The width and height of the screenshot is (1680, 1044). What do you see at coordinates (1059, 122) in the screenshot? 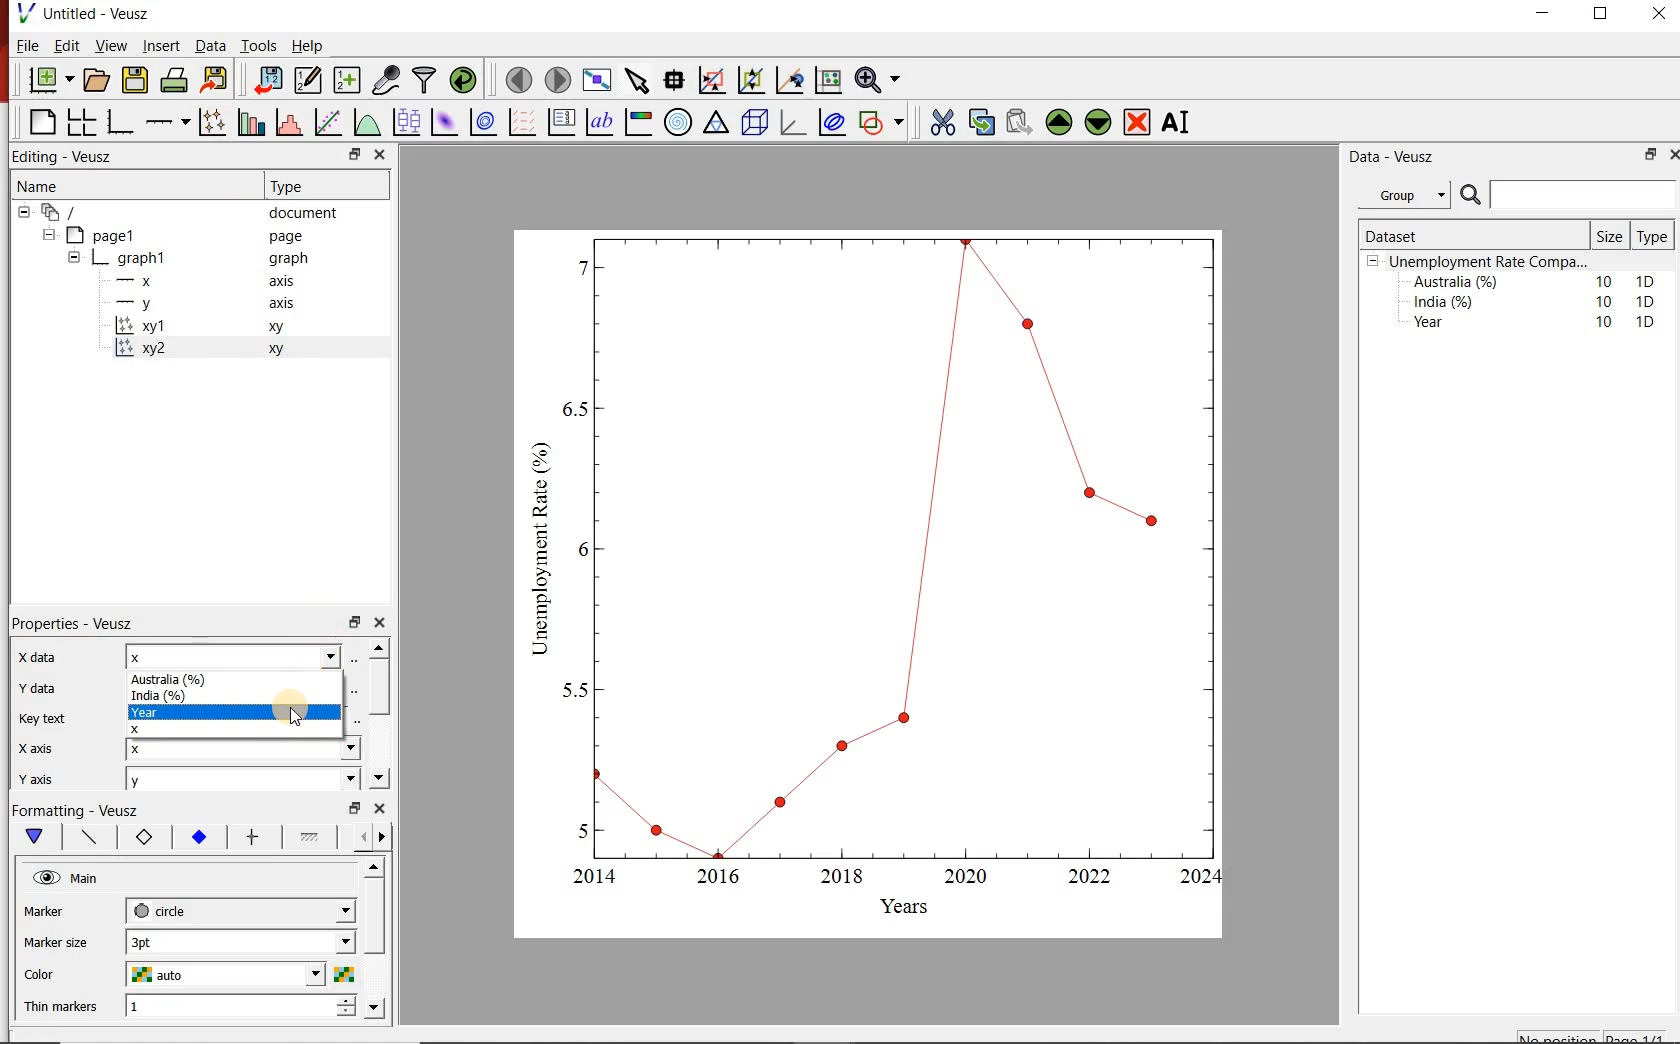
I see `move the widgets up` at bounding box center [1059, 122].